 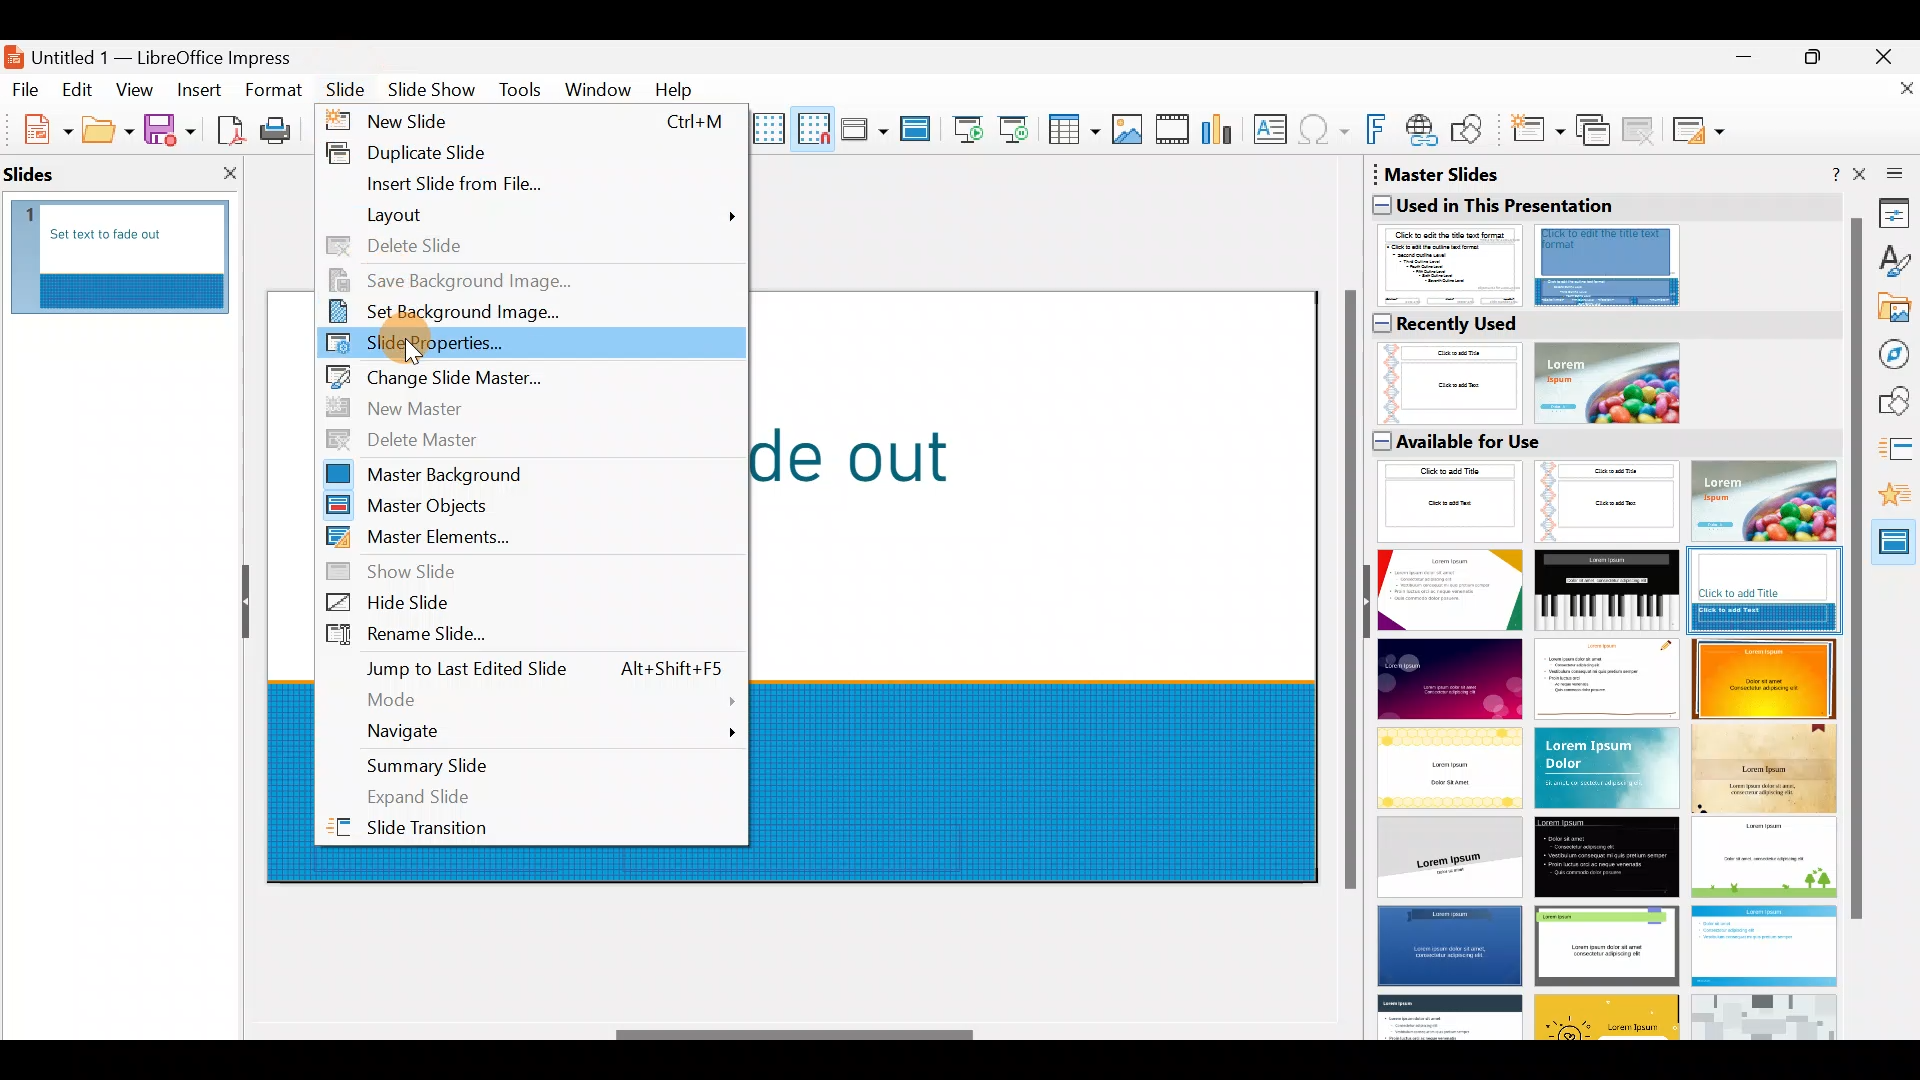 What do you see at coordinates (533, 696) in the screenshot?
I see `Mode` at bounding box center [533, 696].